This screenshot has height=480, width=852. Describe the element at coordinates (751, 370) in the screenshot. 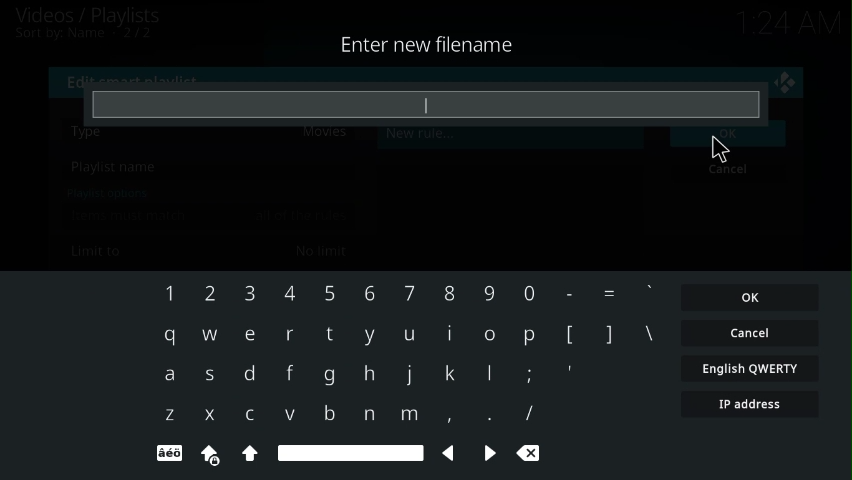

I see `english qwerty` at that location.